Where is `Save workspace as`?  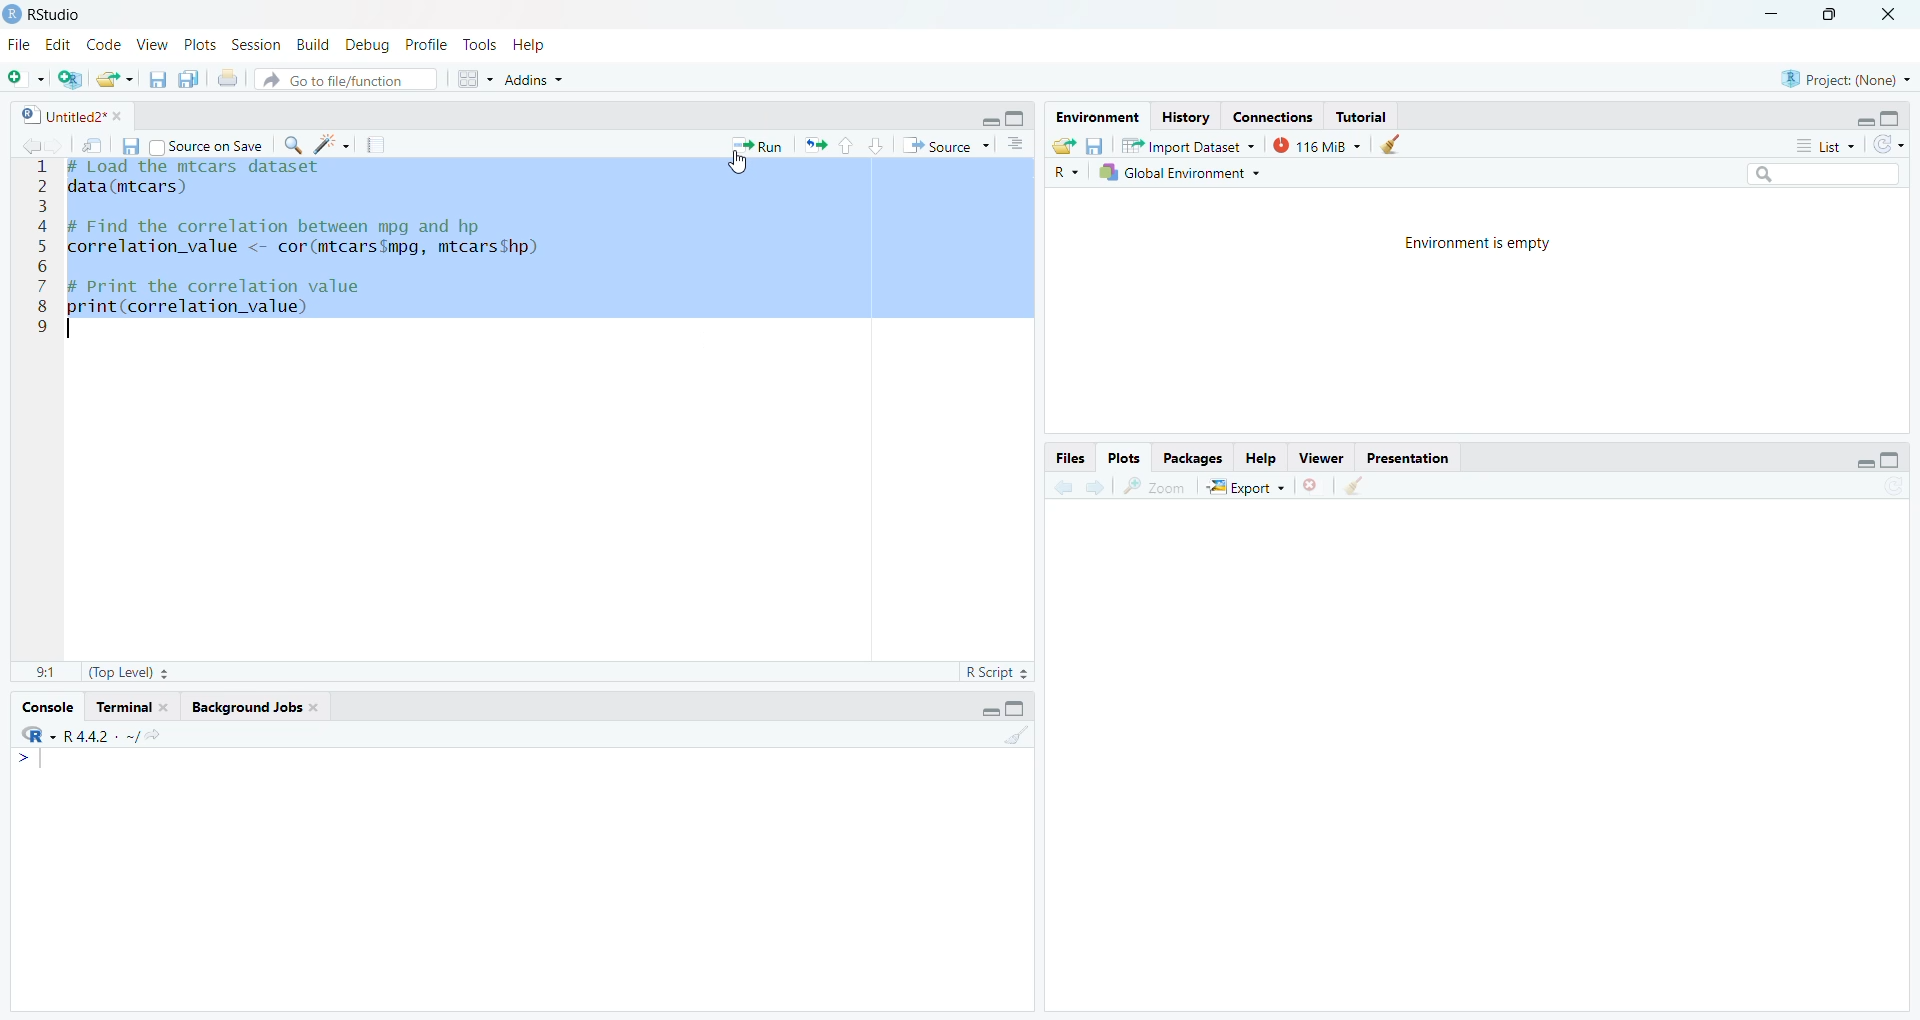
Save workspace as is located at coordinates (1095, 144).